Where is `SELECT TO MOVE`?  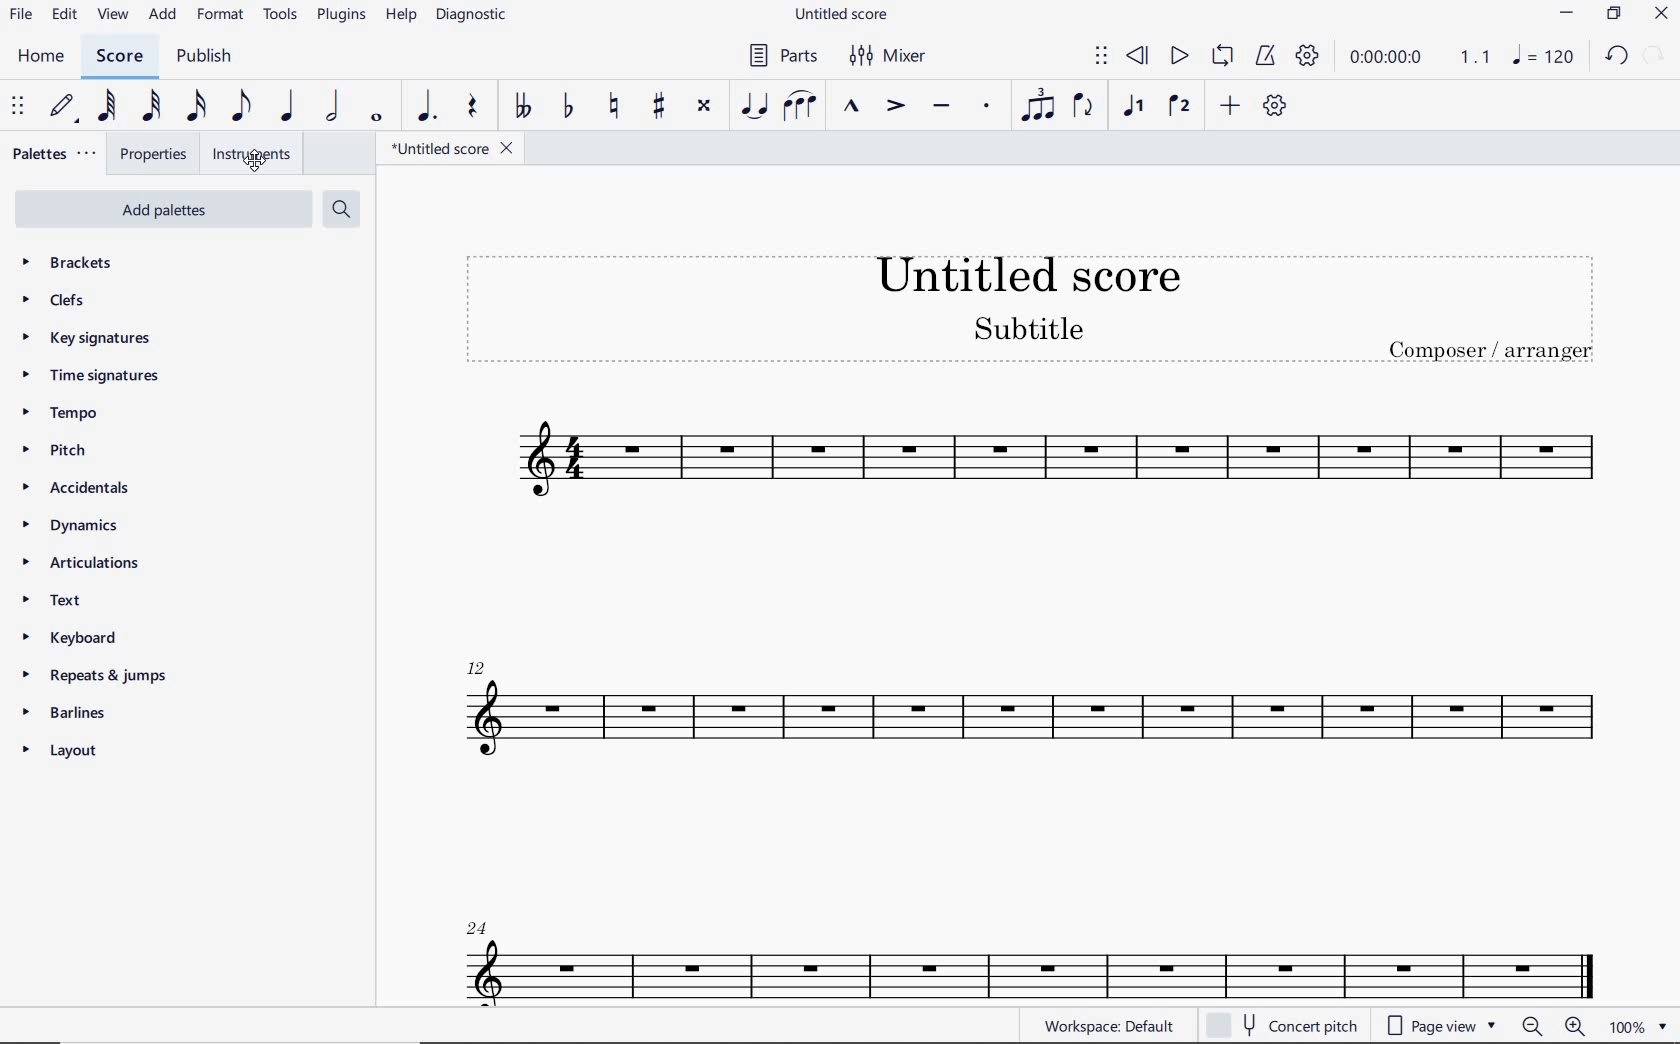 SELECT TO MOVE is located at coordinates (18, 109).